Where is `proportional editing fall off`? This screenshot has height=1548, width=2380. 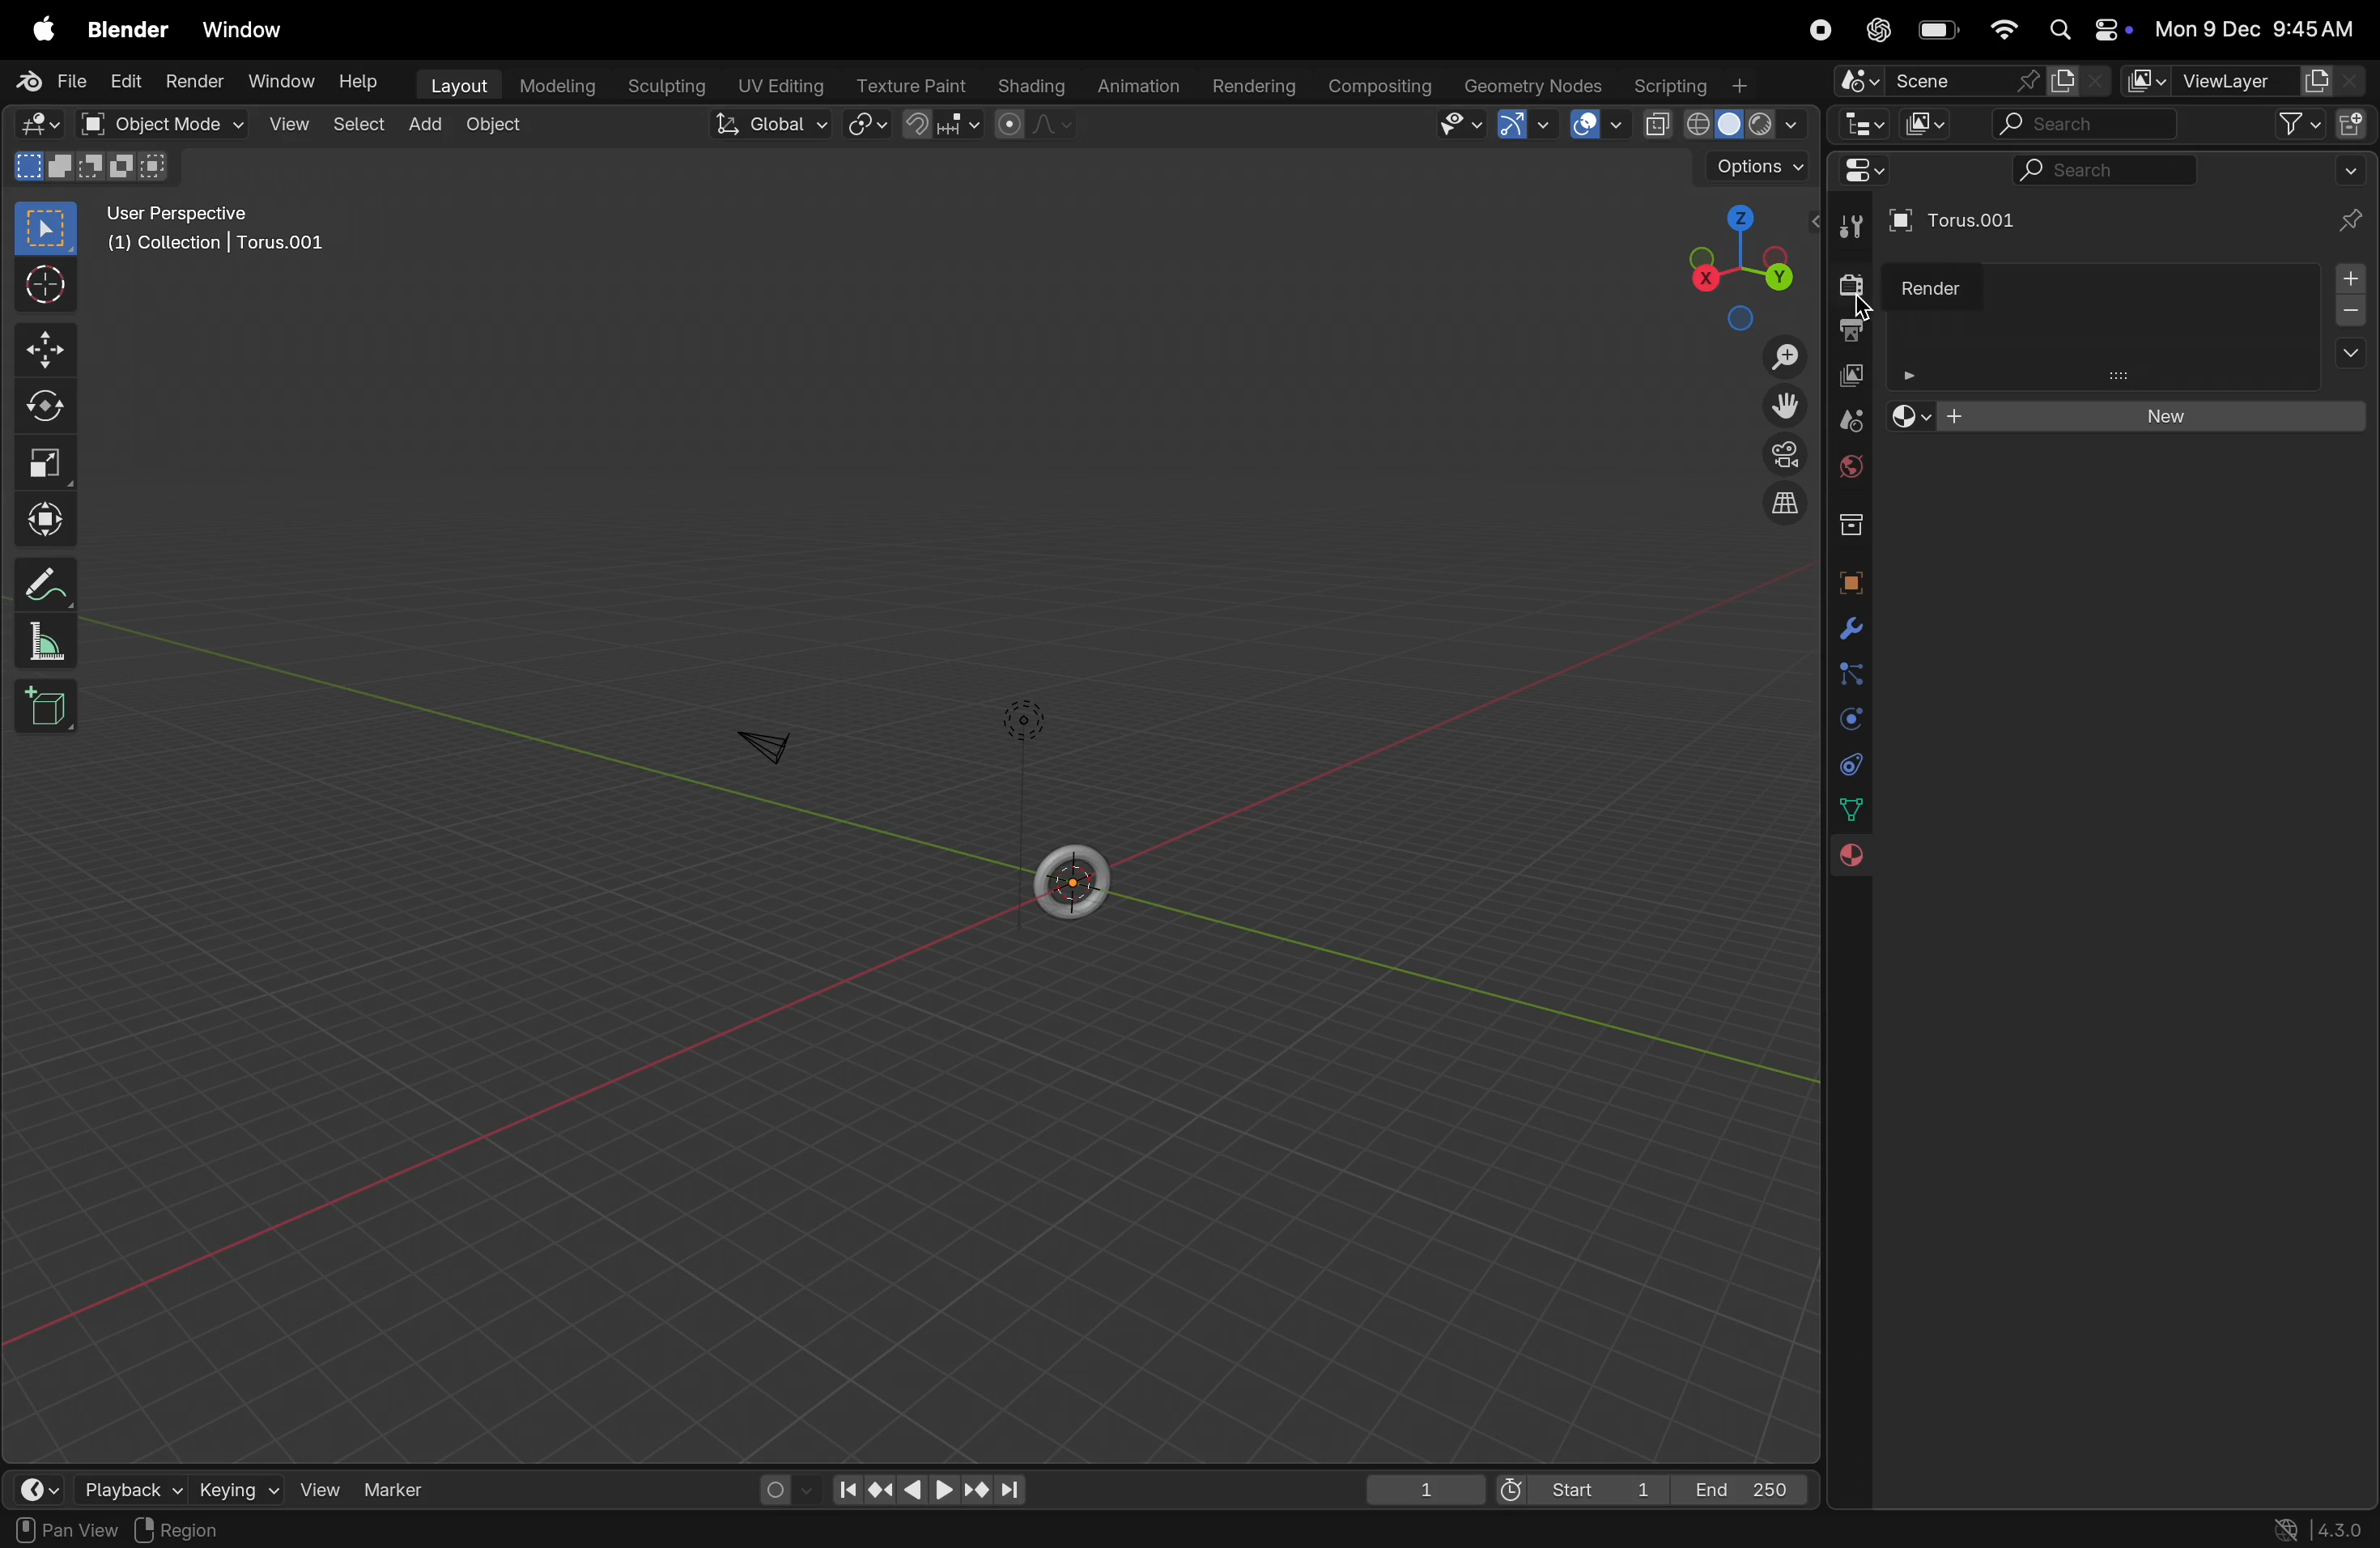 proportional editing fall off is located at coordinates (1030, 126).